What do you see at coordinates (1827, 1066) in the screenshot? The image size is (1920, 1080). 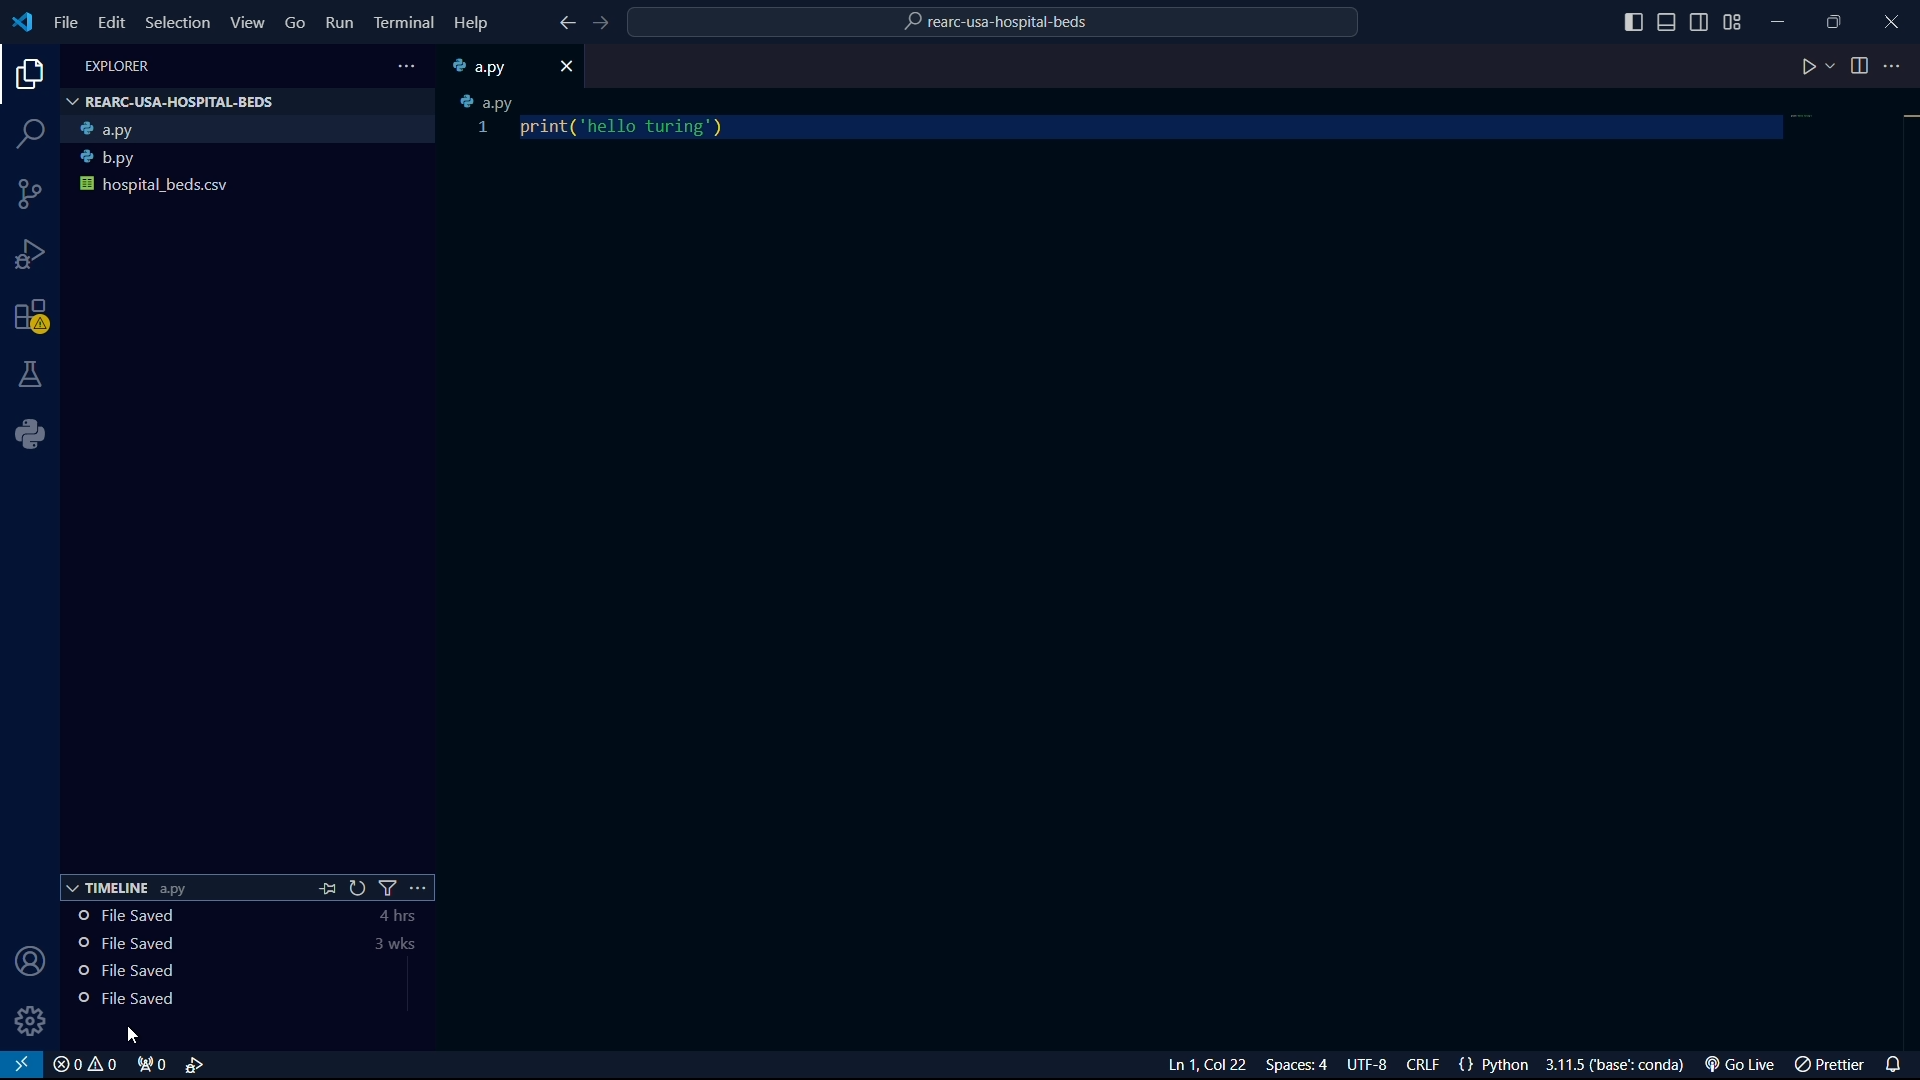 I see `prettier extension` at bounding box center [1827, 1066].